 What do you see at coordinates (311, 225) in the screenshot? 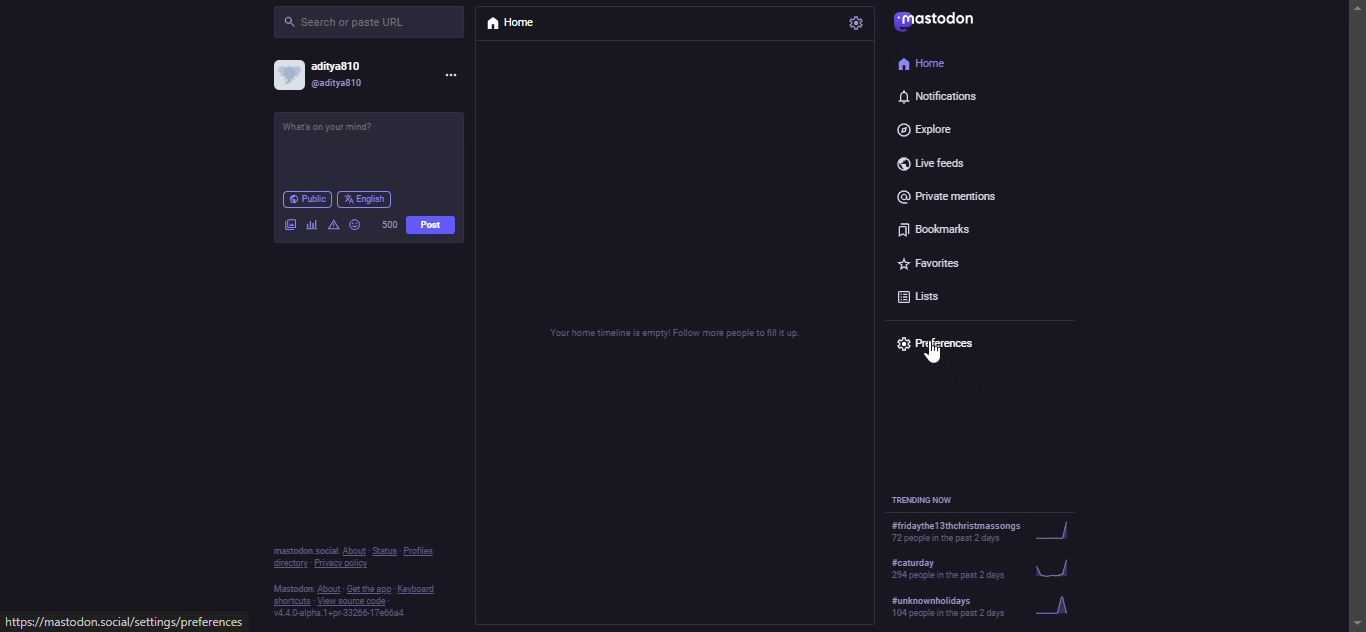
I see `polls` at bounding box center [311, 225].